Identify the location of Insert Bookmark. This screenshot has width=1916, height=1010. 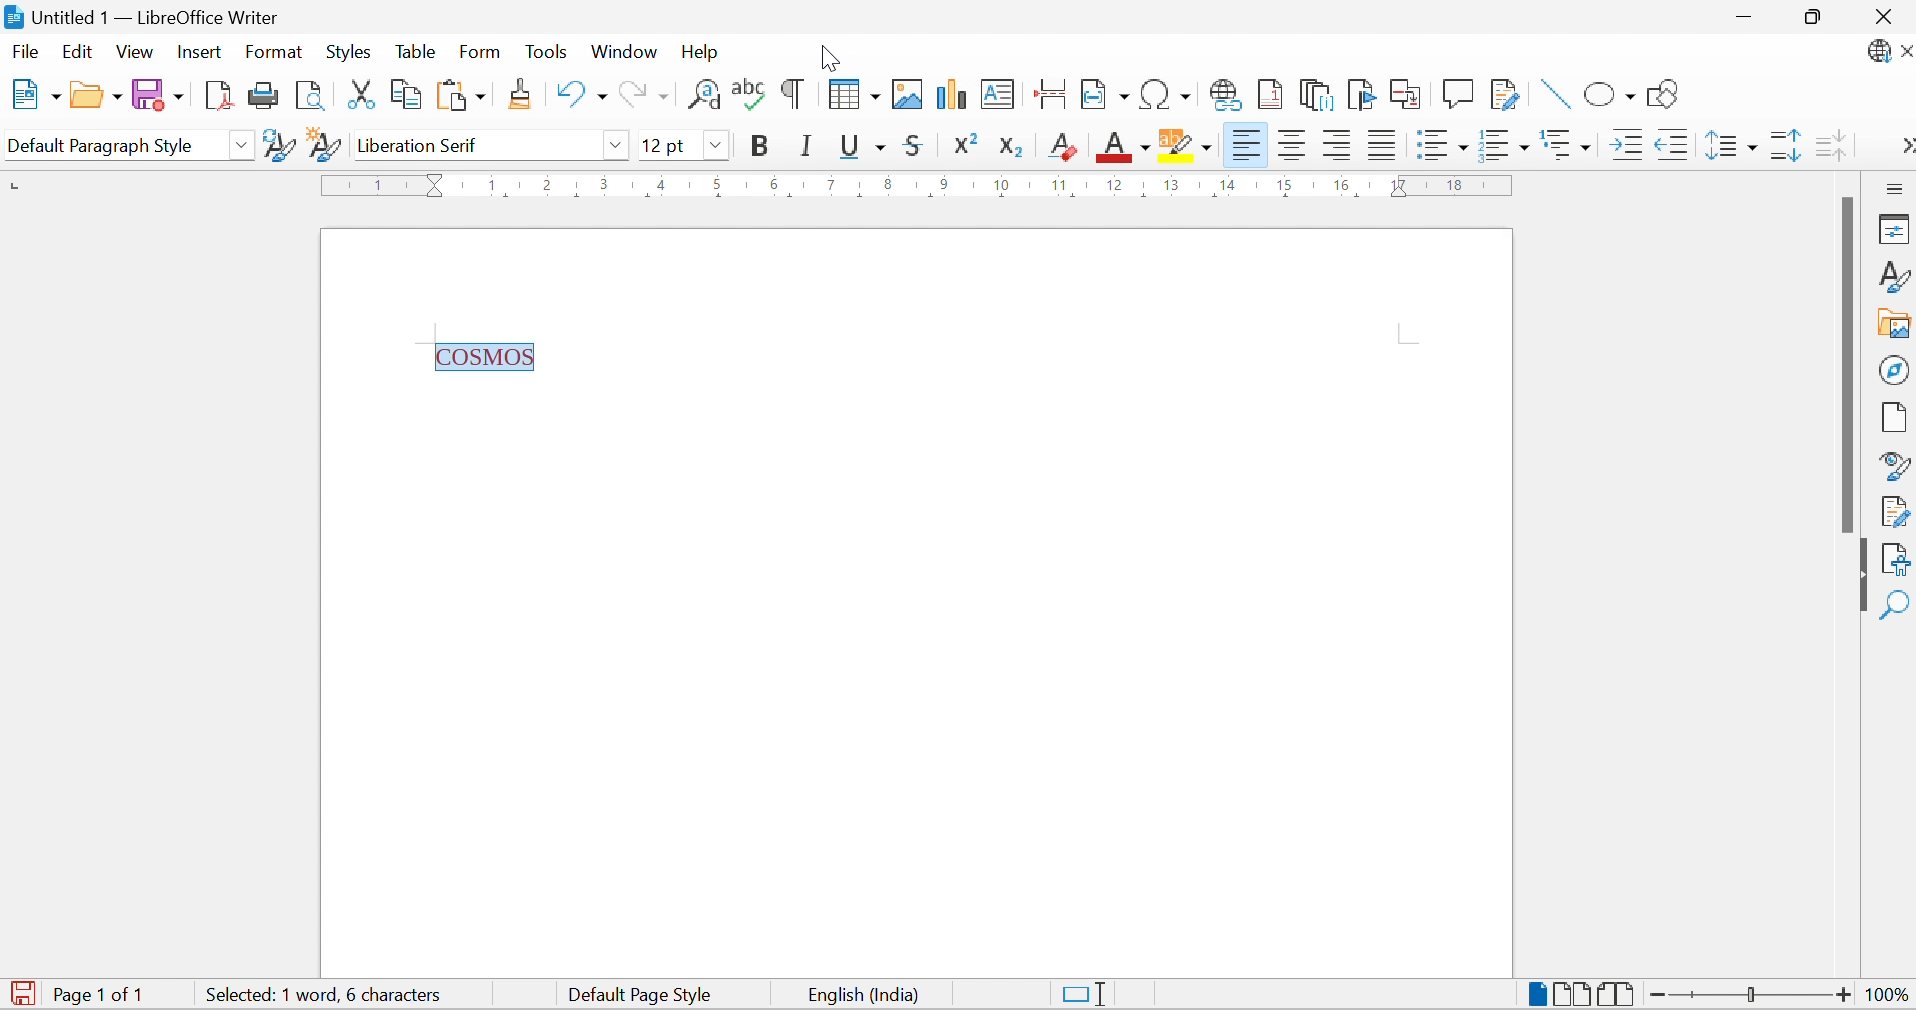
(1361, 94).